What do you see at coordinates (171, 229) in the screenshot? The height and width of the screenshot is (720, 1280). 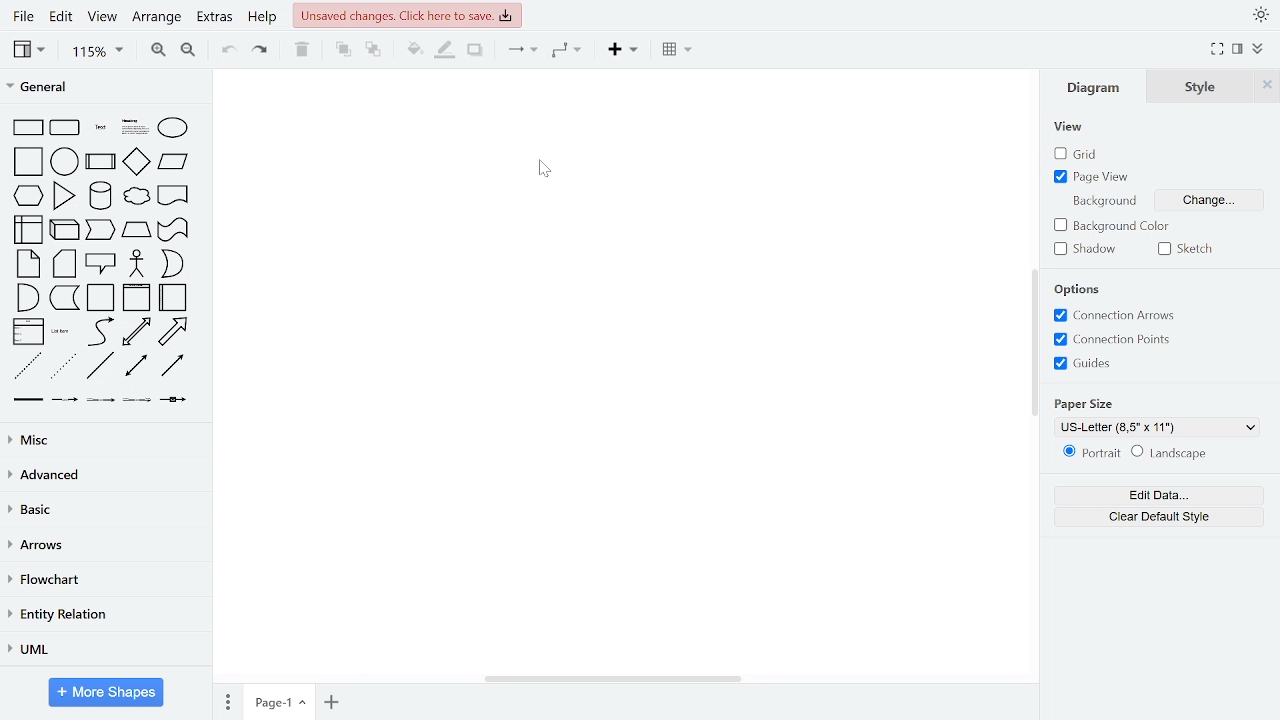 I see `tape` at bounding box center [171, 229].